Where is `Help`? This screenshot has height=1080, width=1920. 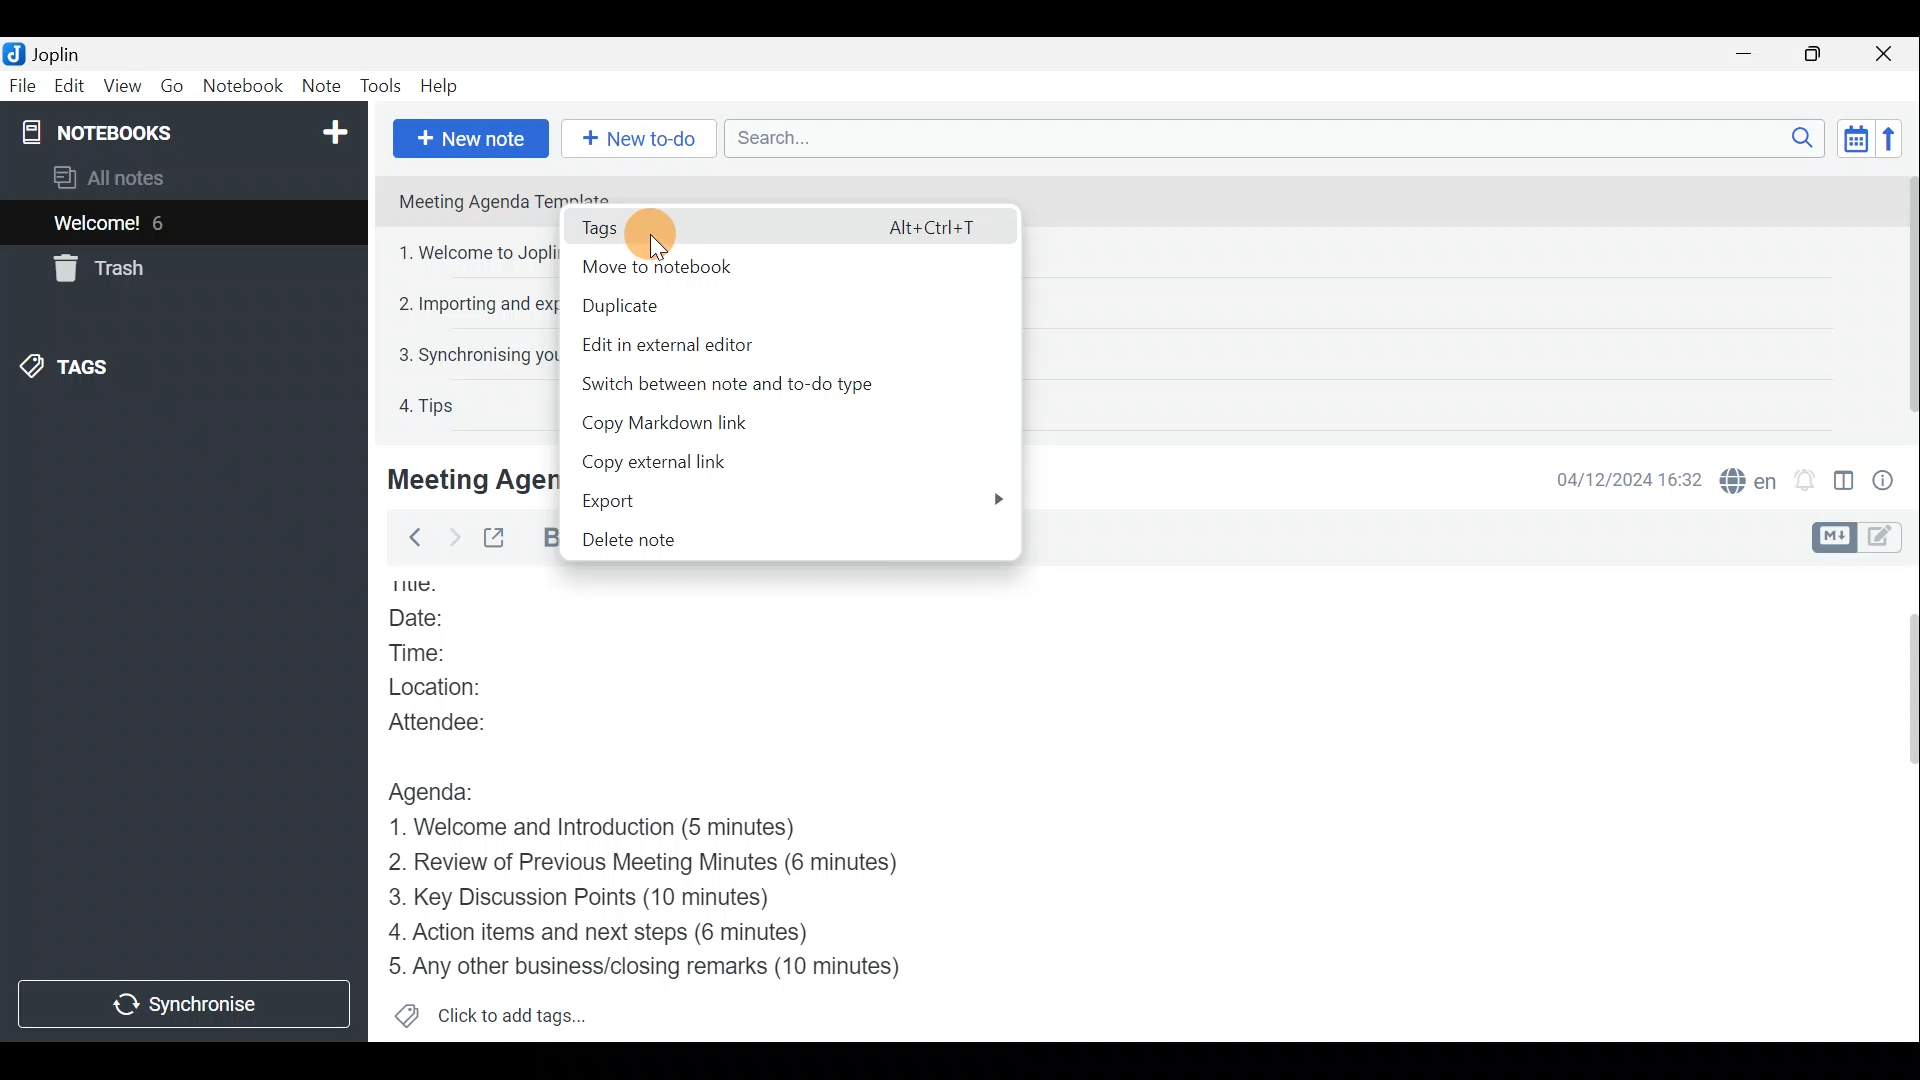
Help is located at coordinates (443, 86).